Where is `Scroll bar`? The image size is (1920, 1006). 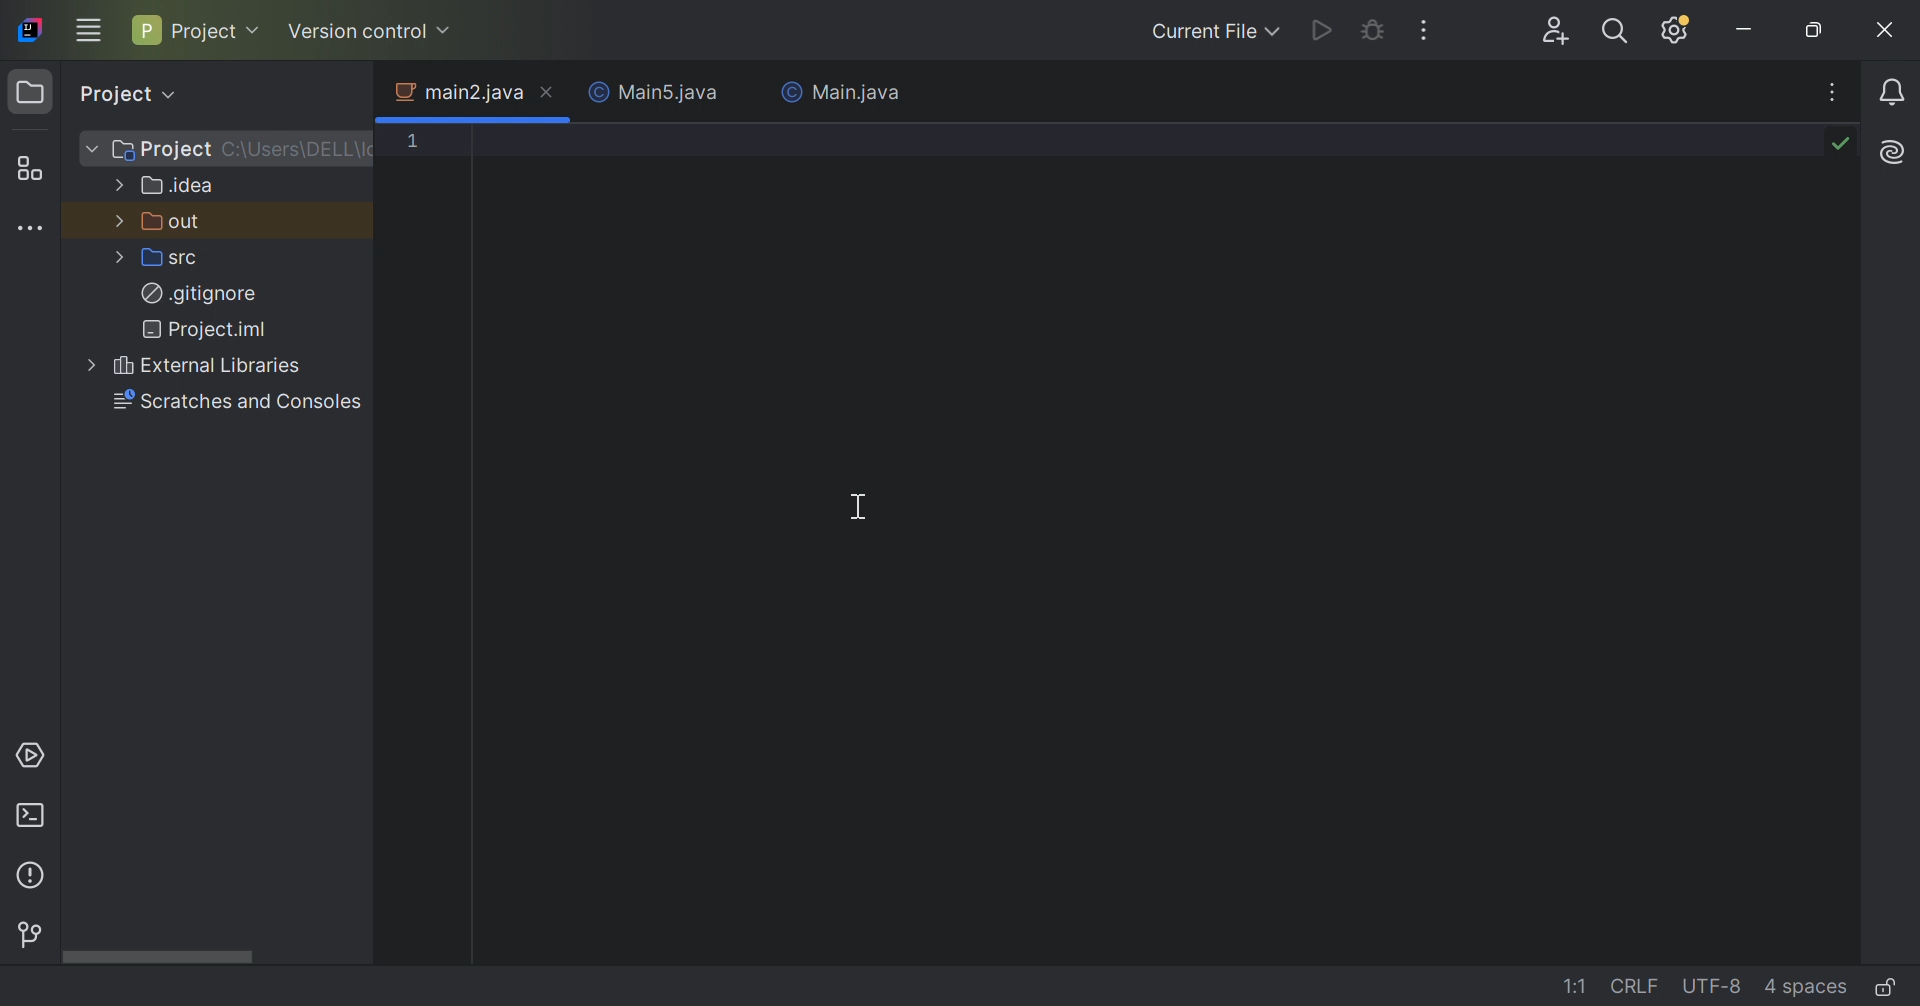 Scroll bar is located at coordinates (157, 957).